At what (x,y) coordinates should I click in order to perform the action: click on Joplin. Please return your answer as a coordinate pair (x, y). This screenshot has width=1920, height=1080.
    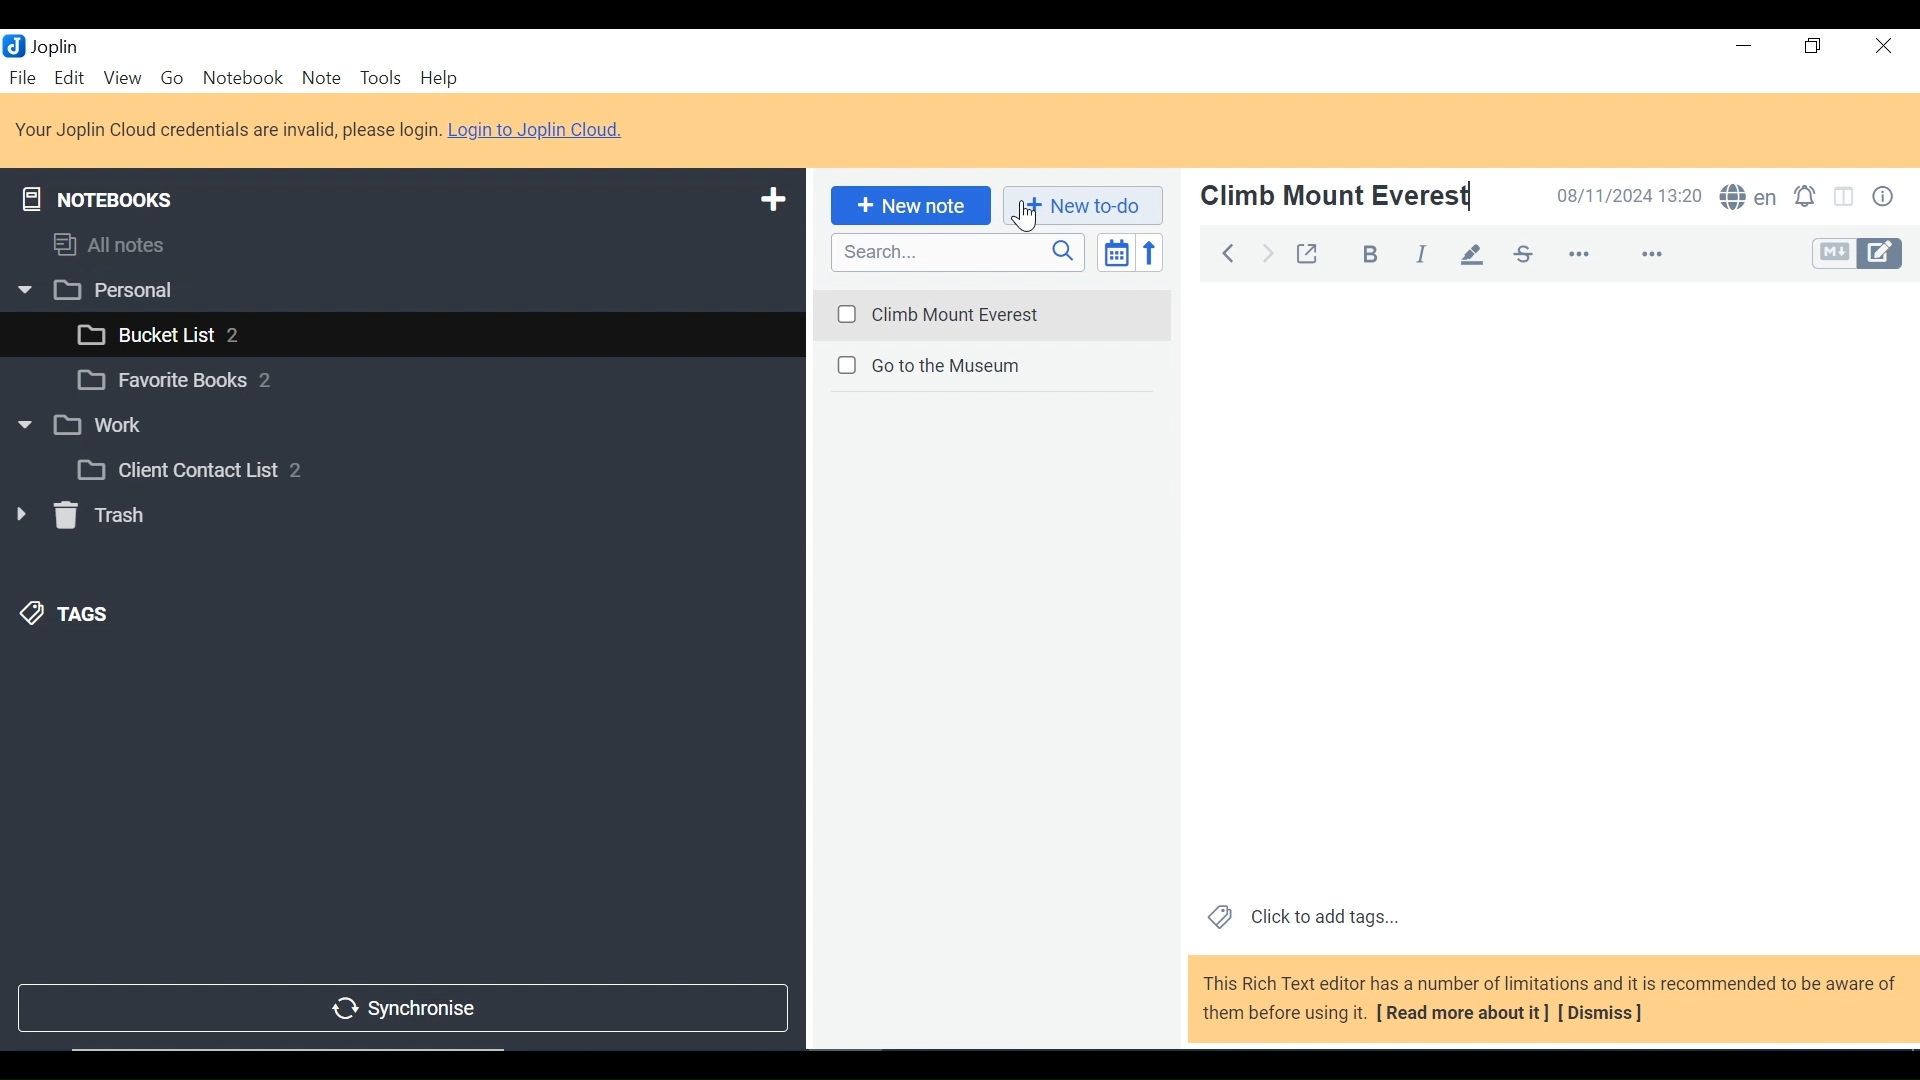
    Looking at the image, I should click on (57, 46).